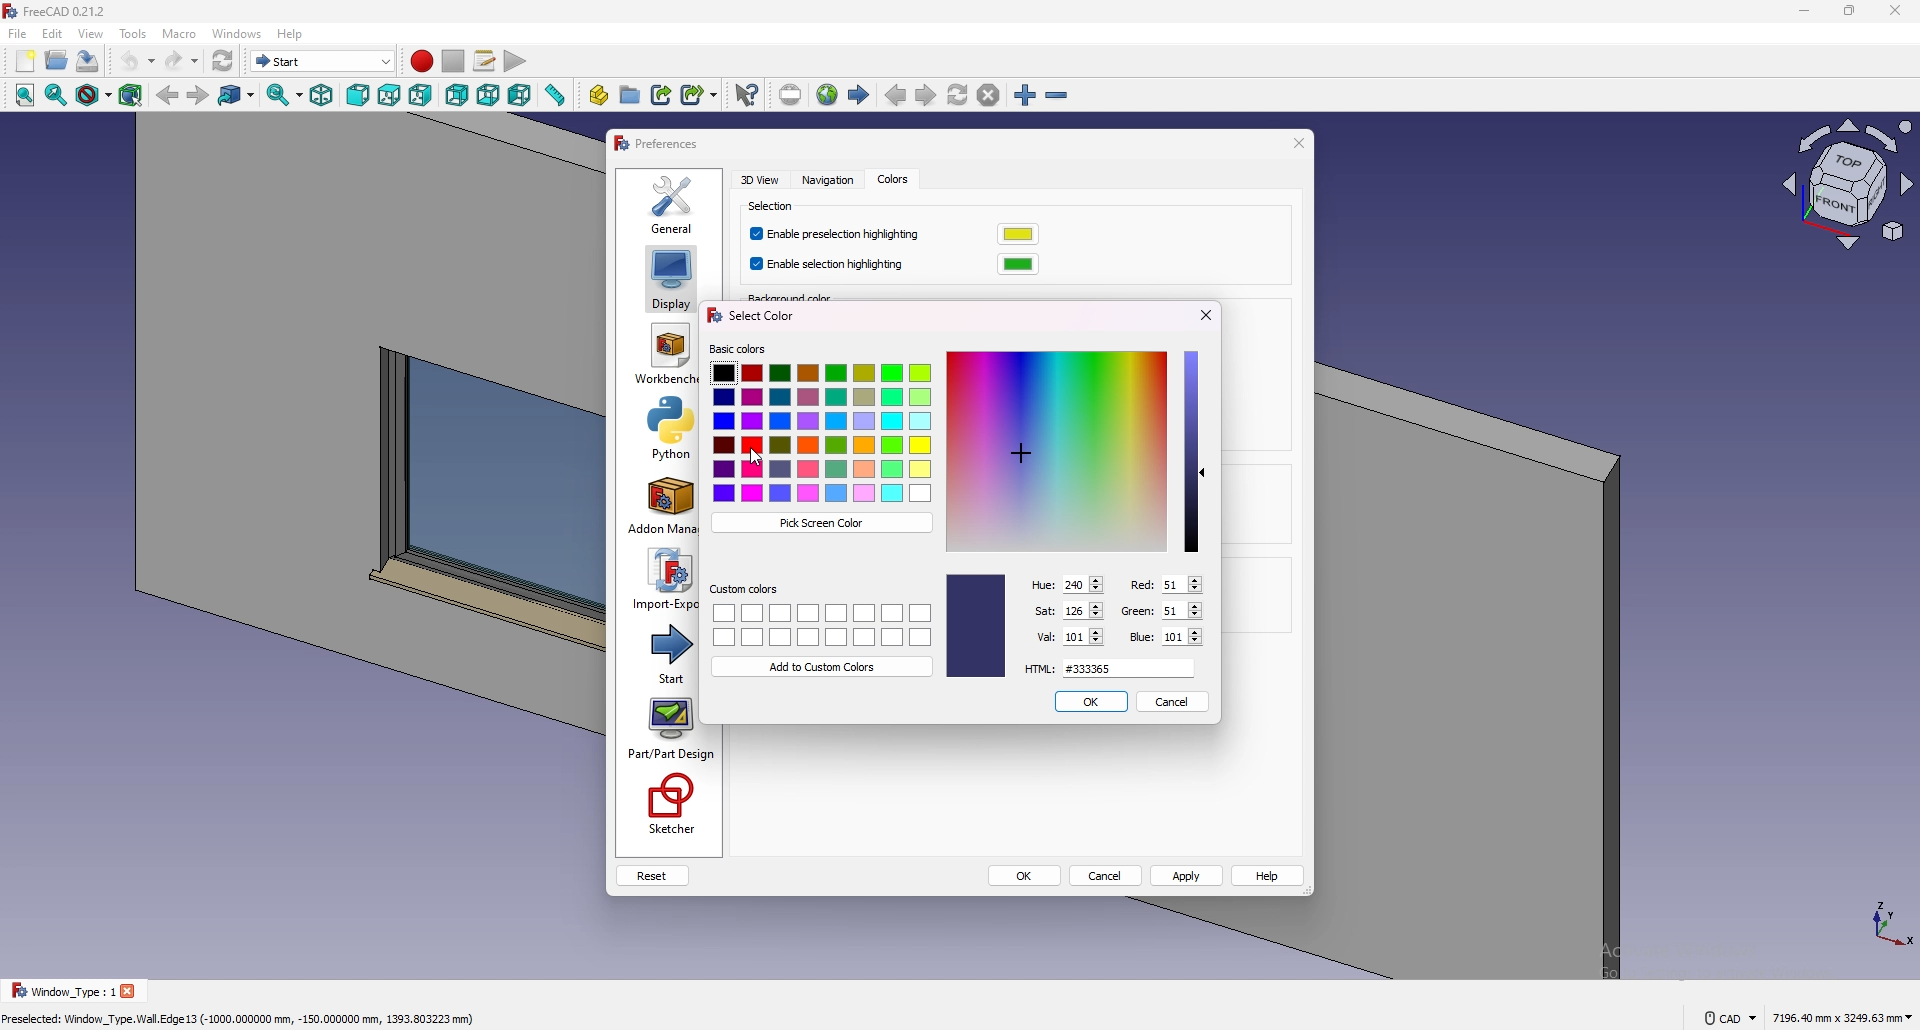  I want to click on 7196.40 mm x 3243.63 mm ~~, so click(1842, 1016).